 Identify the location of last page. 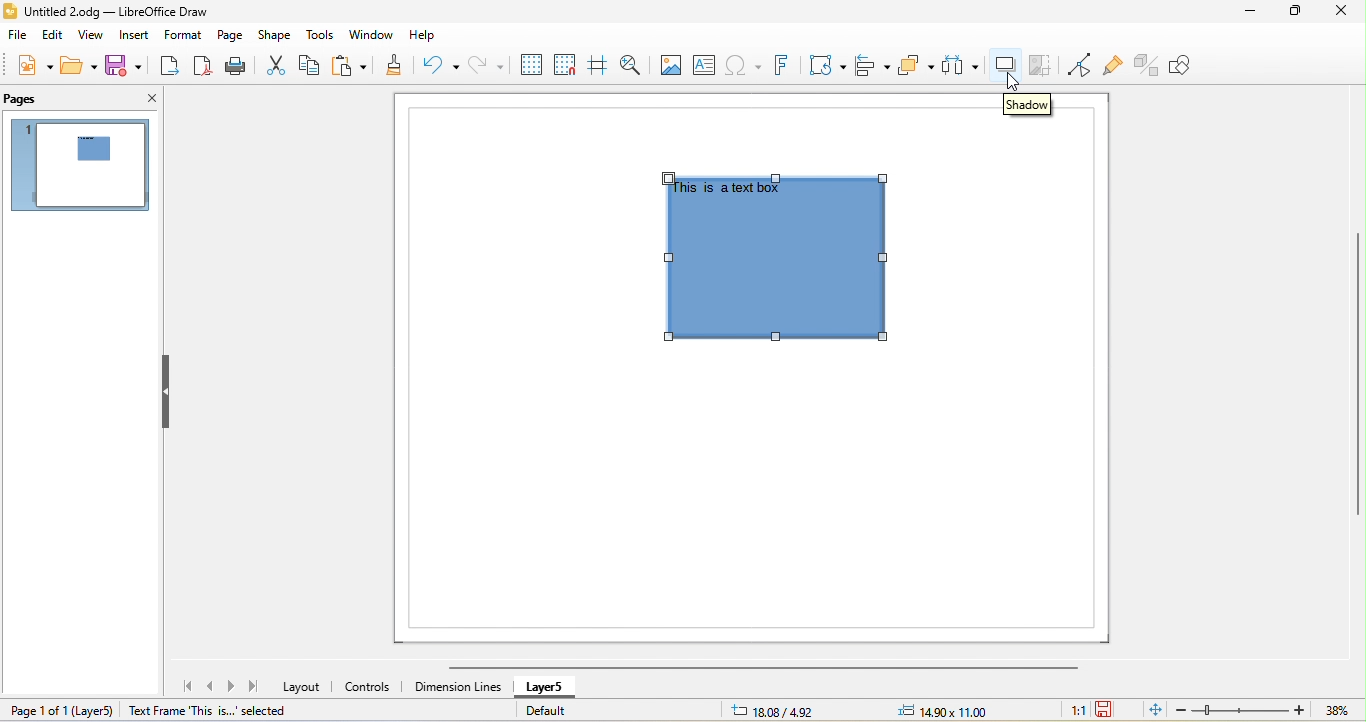
(257, 689).